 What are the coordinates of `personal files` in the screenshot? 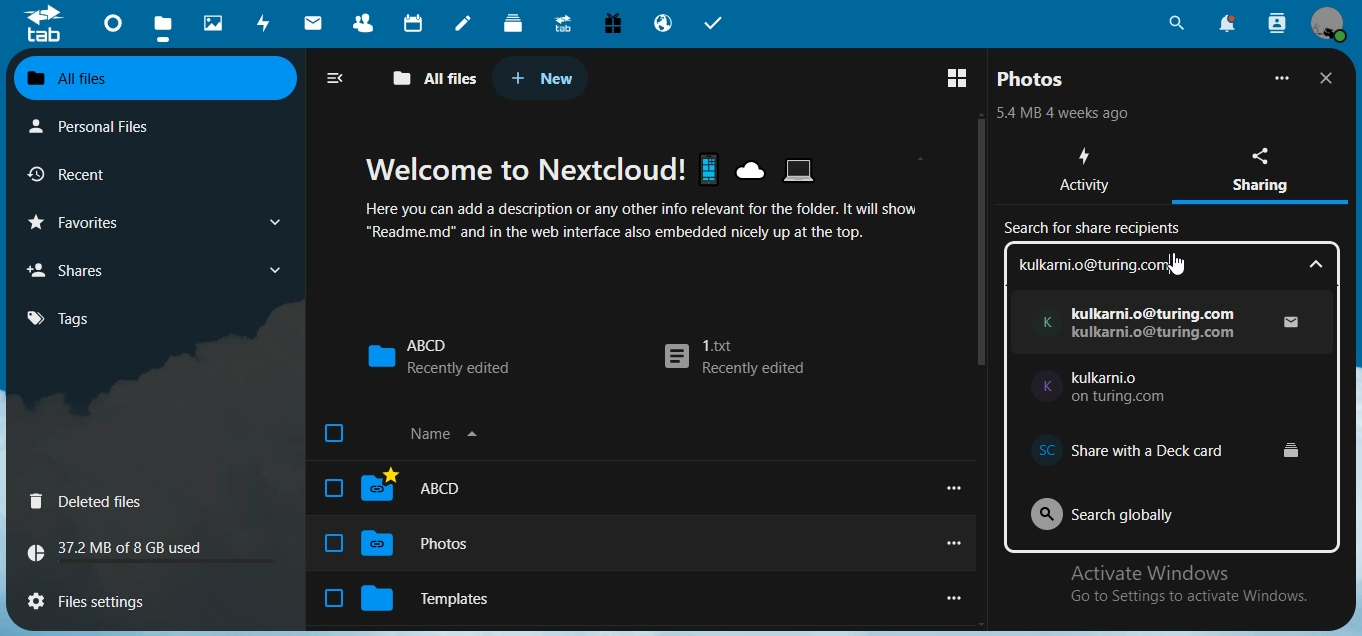 It's located at (106, 125).